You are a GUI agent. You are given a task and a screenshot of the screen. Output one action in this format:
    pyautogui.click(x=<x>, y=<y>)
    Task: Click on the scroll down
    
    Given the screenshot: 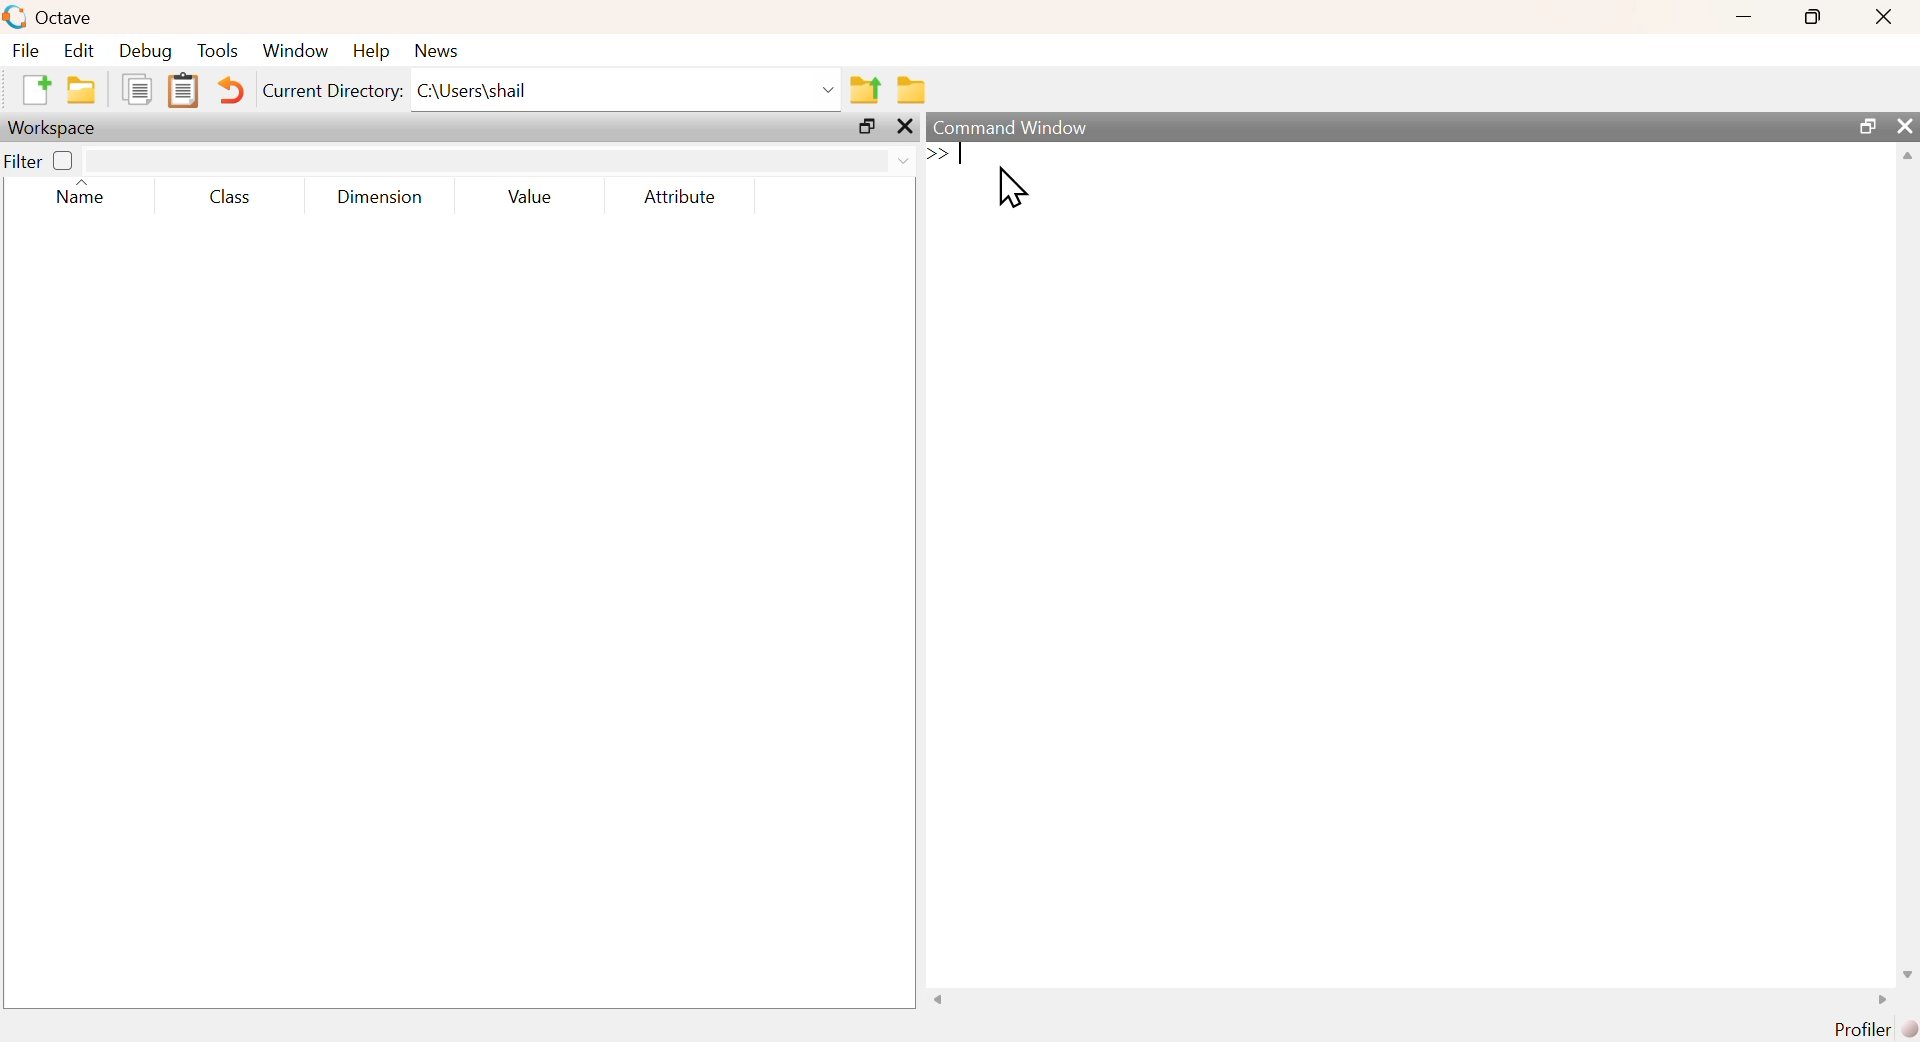 What is the action you would take?
    pyautogui.click(x=1907, y=974)
    